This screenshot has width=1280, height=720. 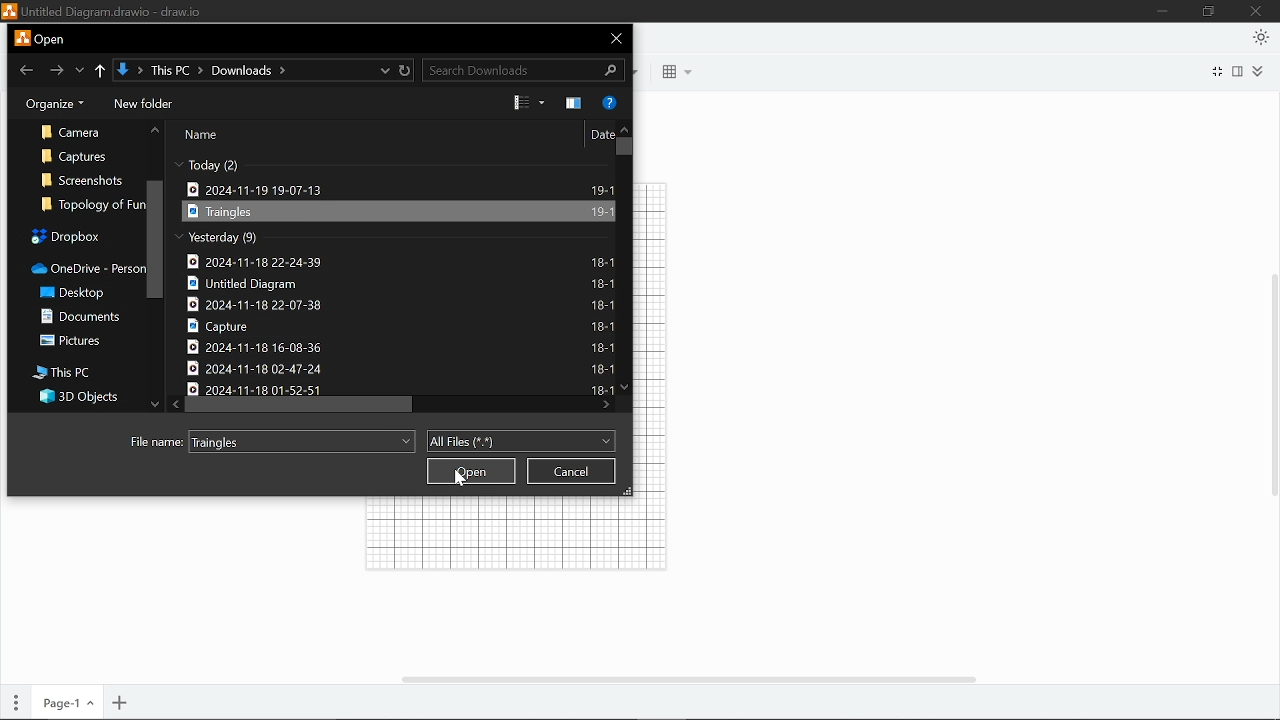 I want to click on Topology of Fun, so click(x=87, y=205).